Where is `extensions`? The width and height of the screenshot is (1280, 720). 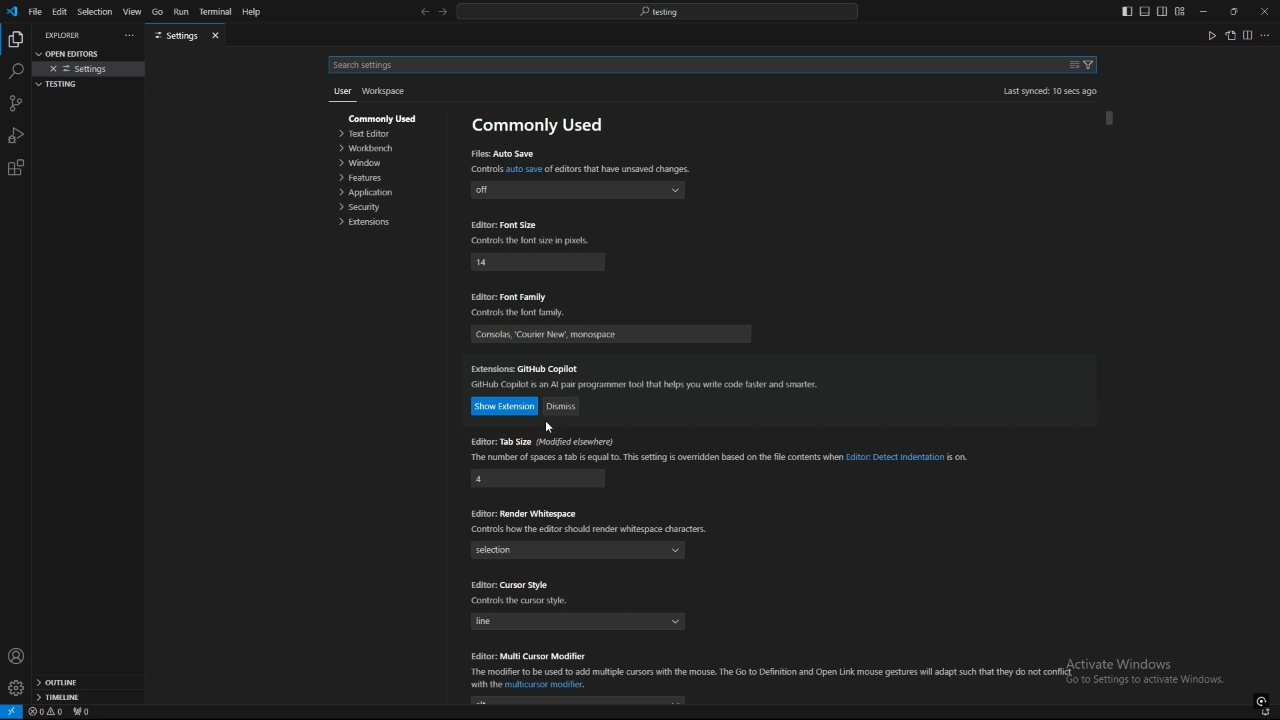
extensions is located at coordinates (16, 168).